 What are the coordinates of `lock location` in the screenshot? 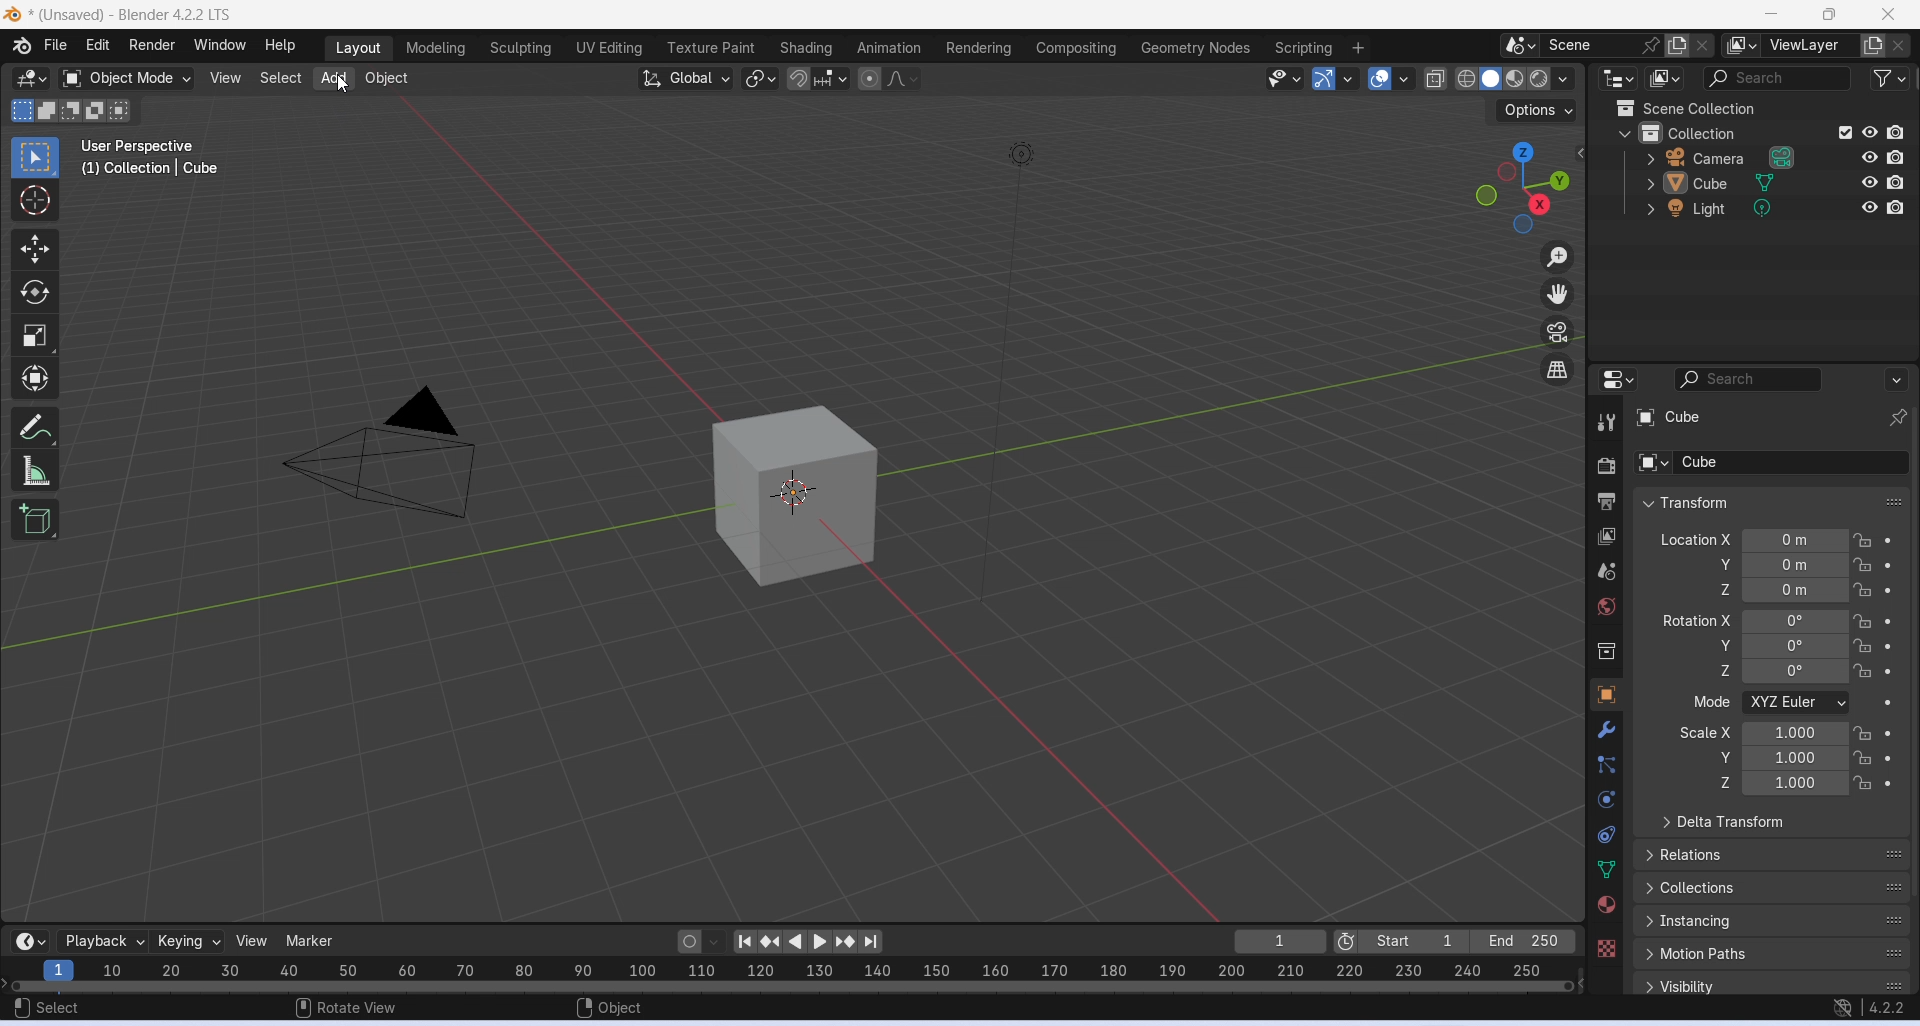 It's located at (1862, 621).